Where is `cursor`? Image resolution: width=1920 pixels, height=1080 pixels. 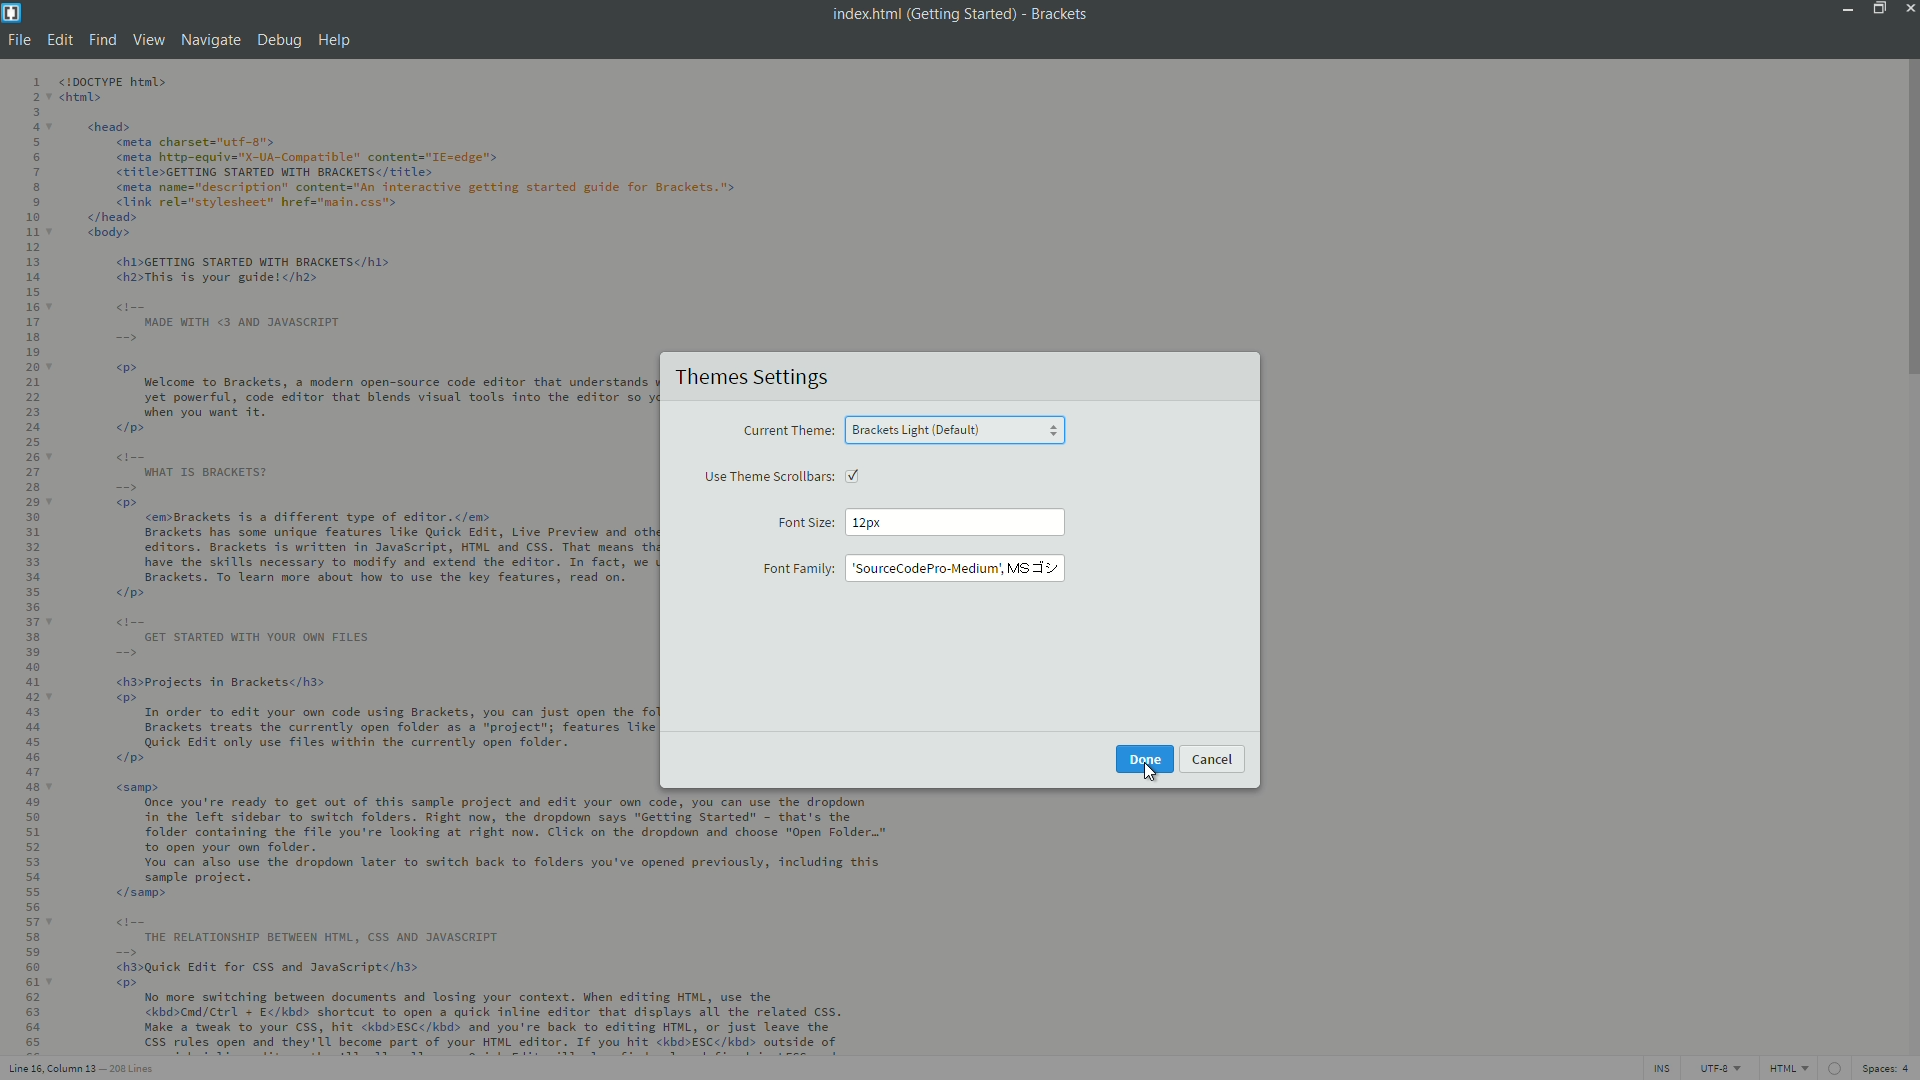
cursor is located at coordinates (1152, 774).